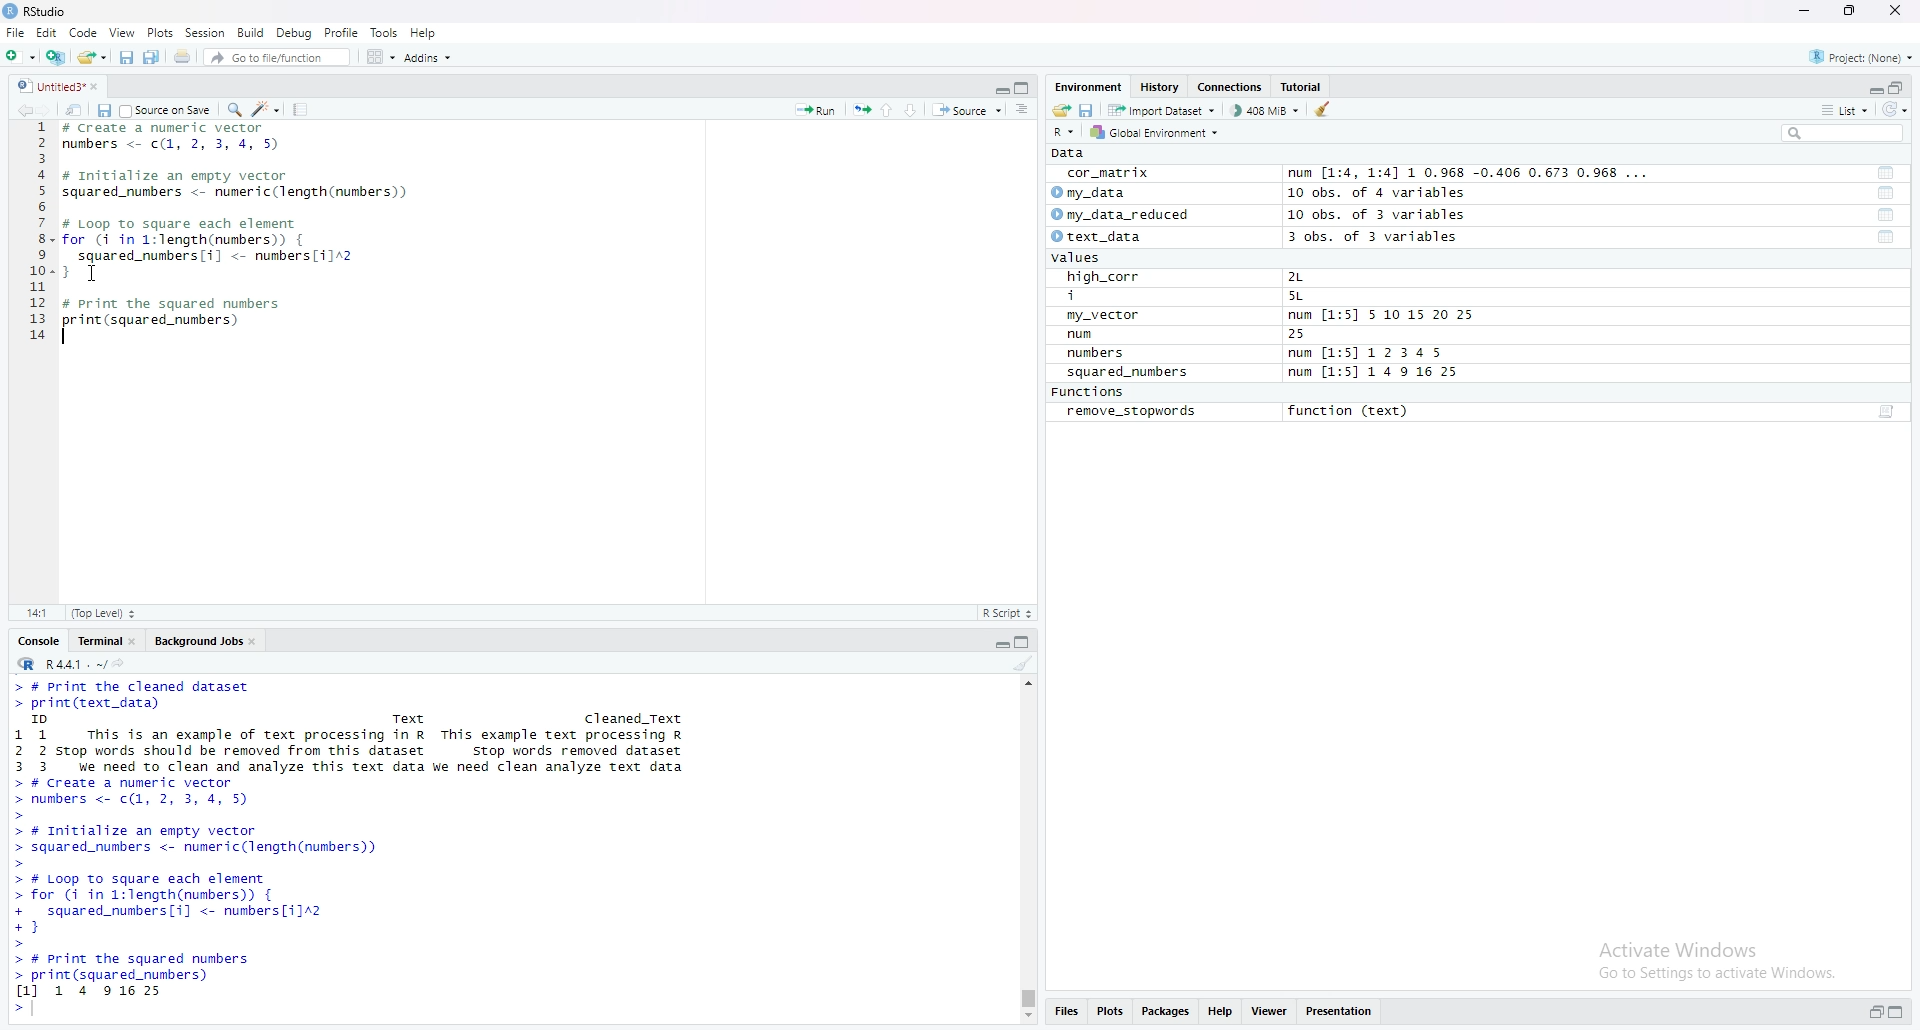 The width and height of the screenshot is (1920, 1030). What do you see at coordinates (1471, 174) in the screenshot?
I see `num [1:4, 1:4] 1 0.968 -0.406 0.673 0.968 ...` at bounding box center [1471, 174].